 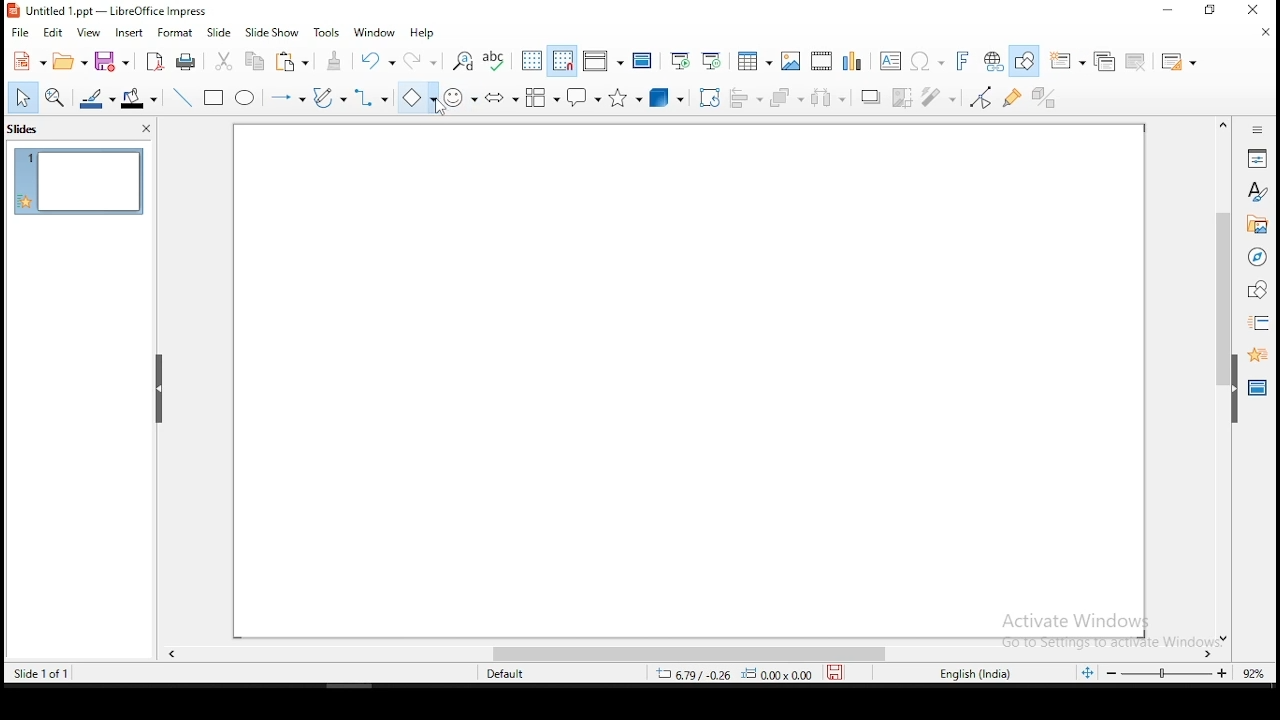 I want to click on crop tool, so click(x=707, y=97).